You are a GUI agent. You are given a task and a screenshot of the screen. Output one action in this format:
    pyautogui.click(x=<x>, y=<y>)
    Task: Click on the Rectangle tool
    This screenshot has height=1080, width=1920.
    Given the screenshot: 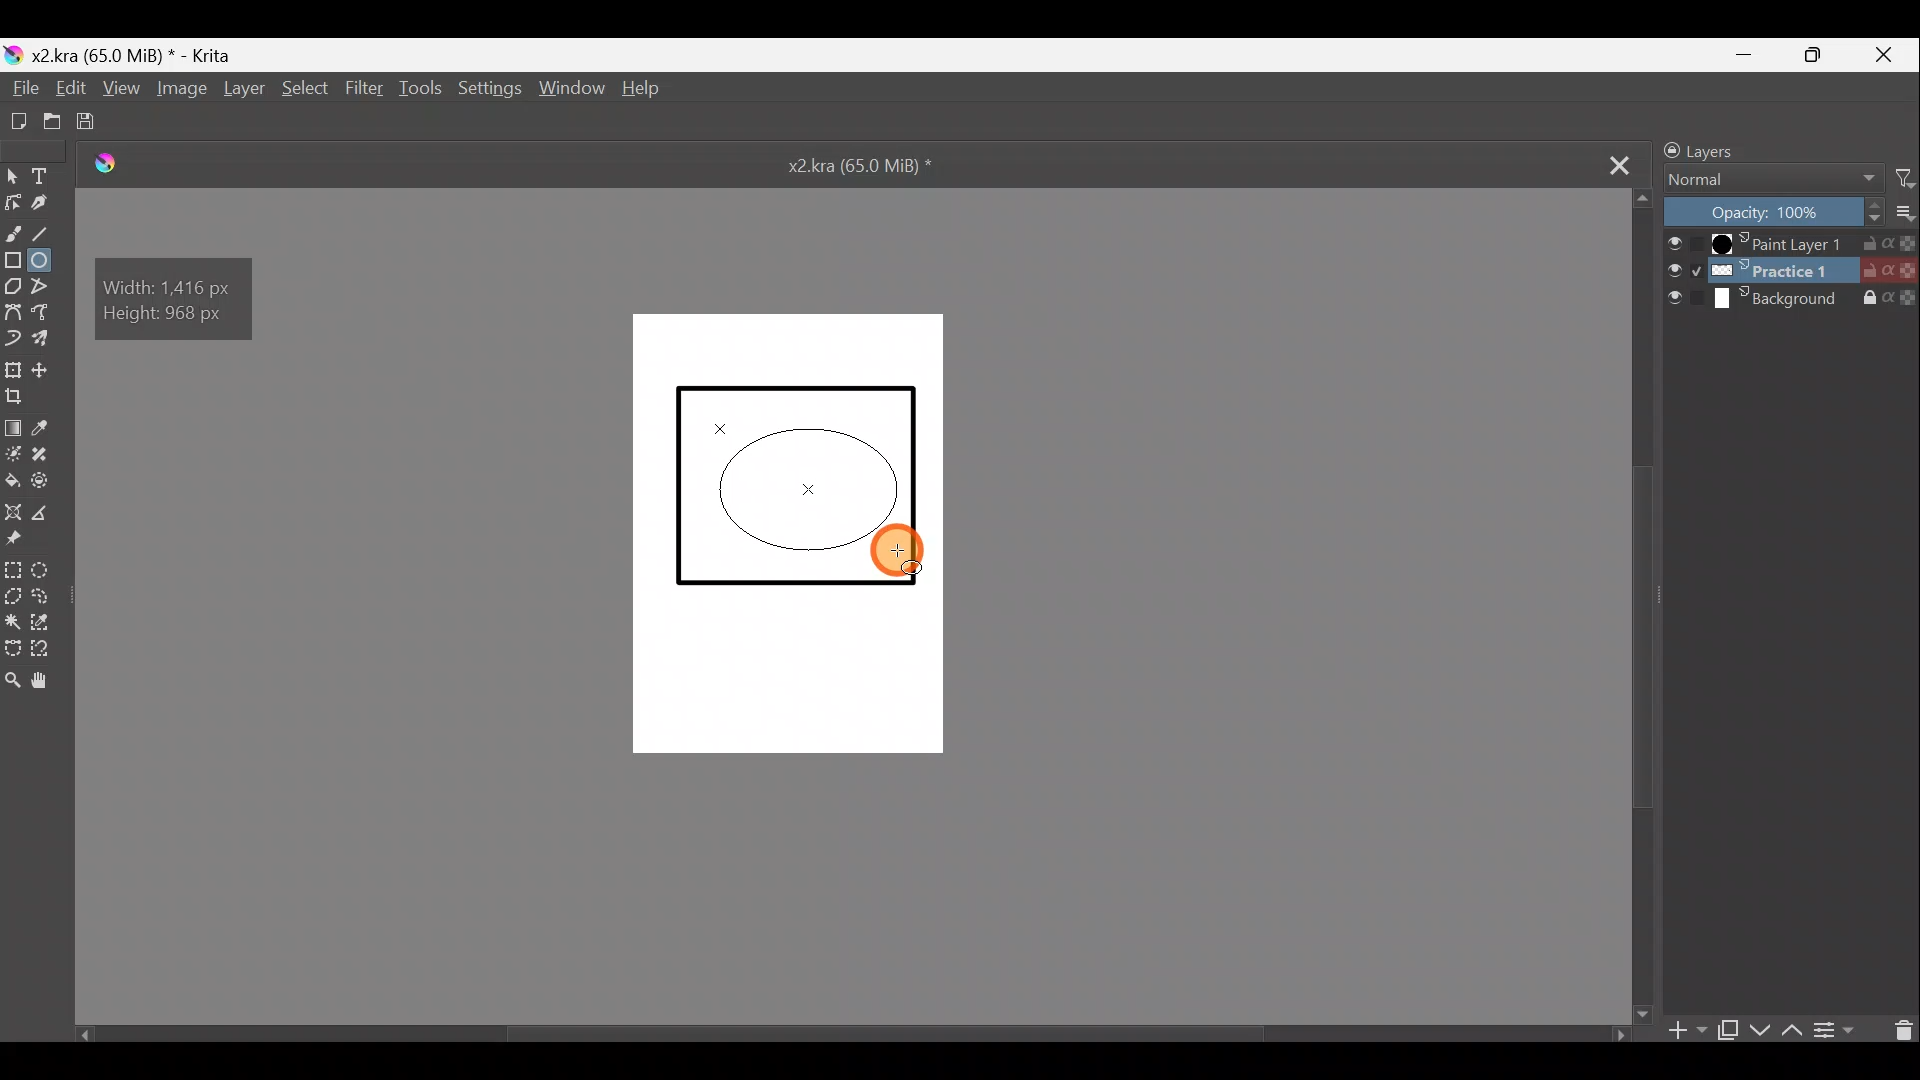 What is the action you would take?
    pyautogui.click(x=14, y=258)
    